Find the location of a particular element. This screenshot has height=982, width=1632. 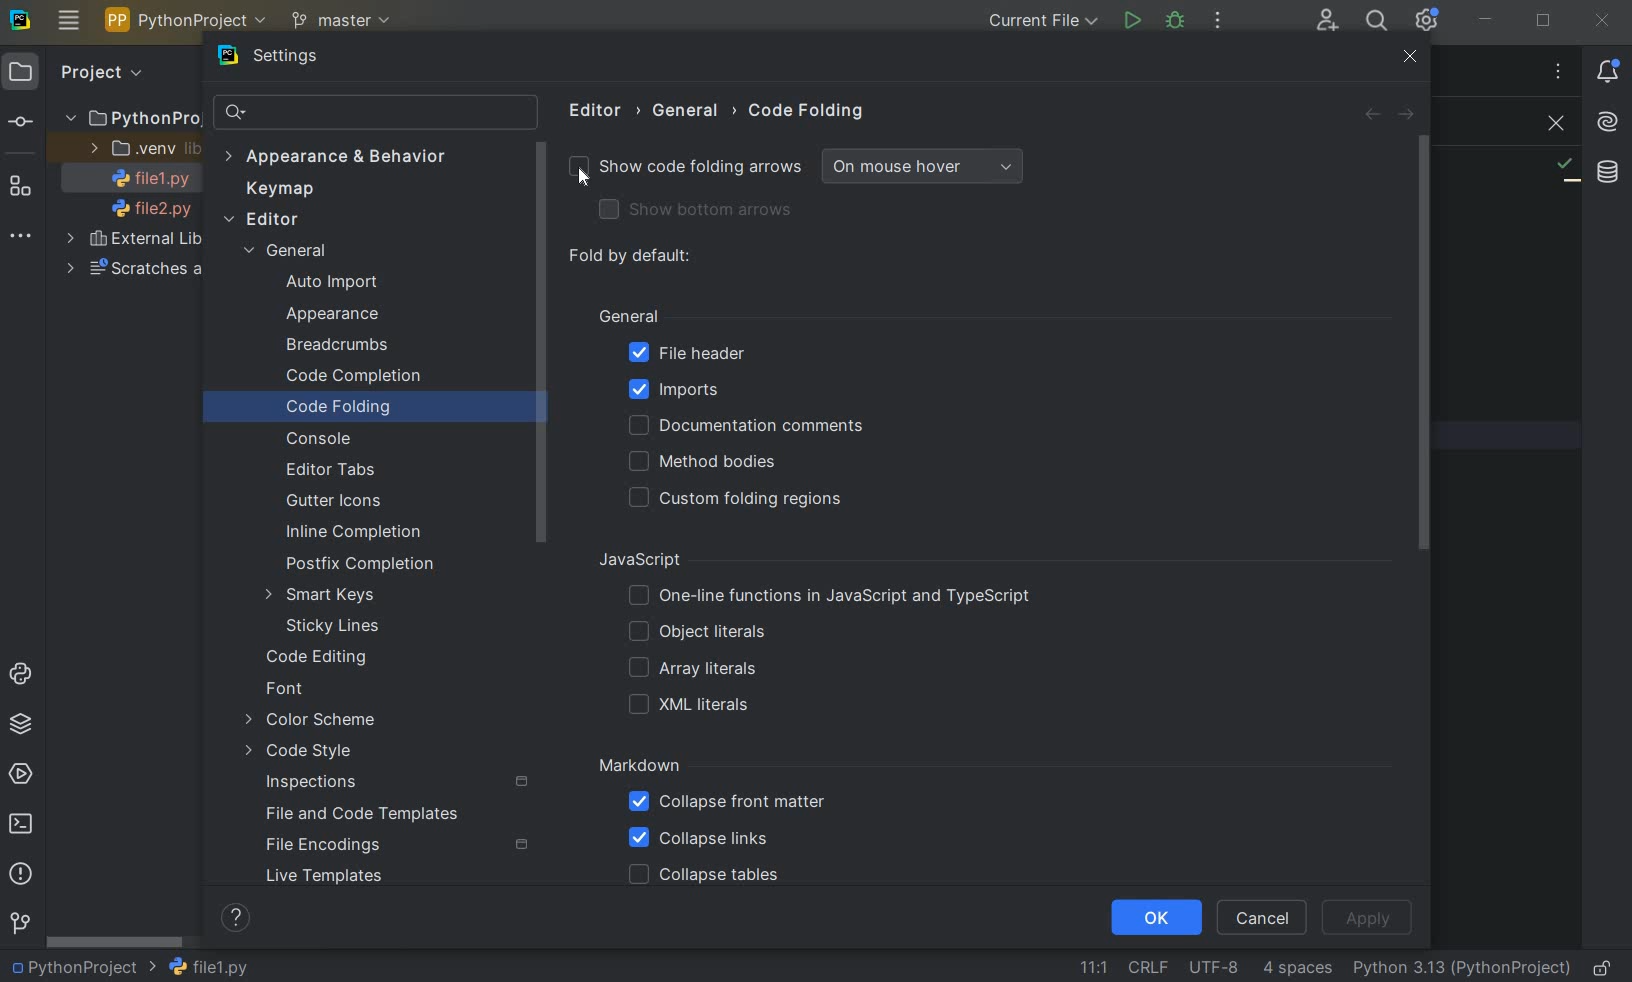

POSTFIX COMPLETION is located at coordinates (357, 566).